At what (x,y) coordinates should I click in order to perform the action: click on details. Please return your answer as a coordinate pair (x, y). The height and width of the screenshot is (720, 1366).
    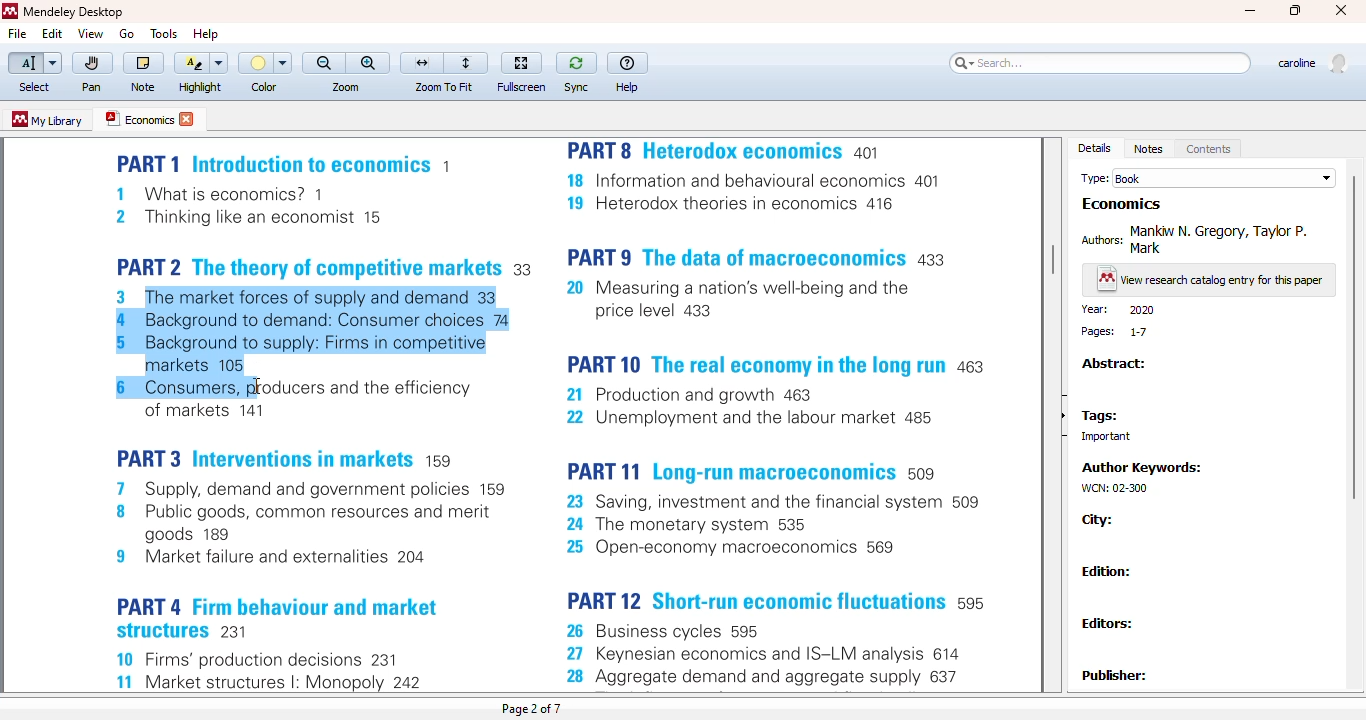
    Looking at the image, I should click on (1095, 148).